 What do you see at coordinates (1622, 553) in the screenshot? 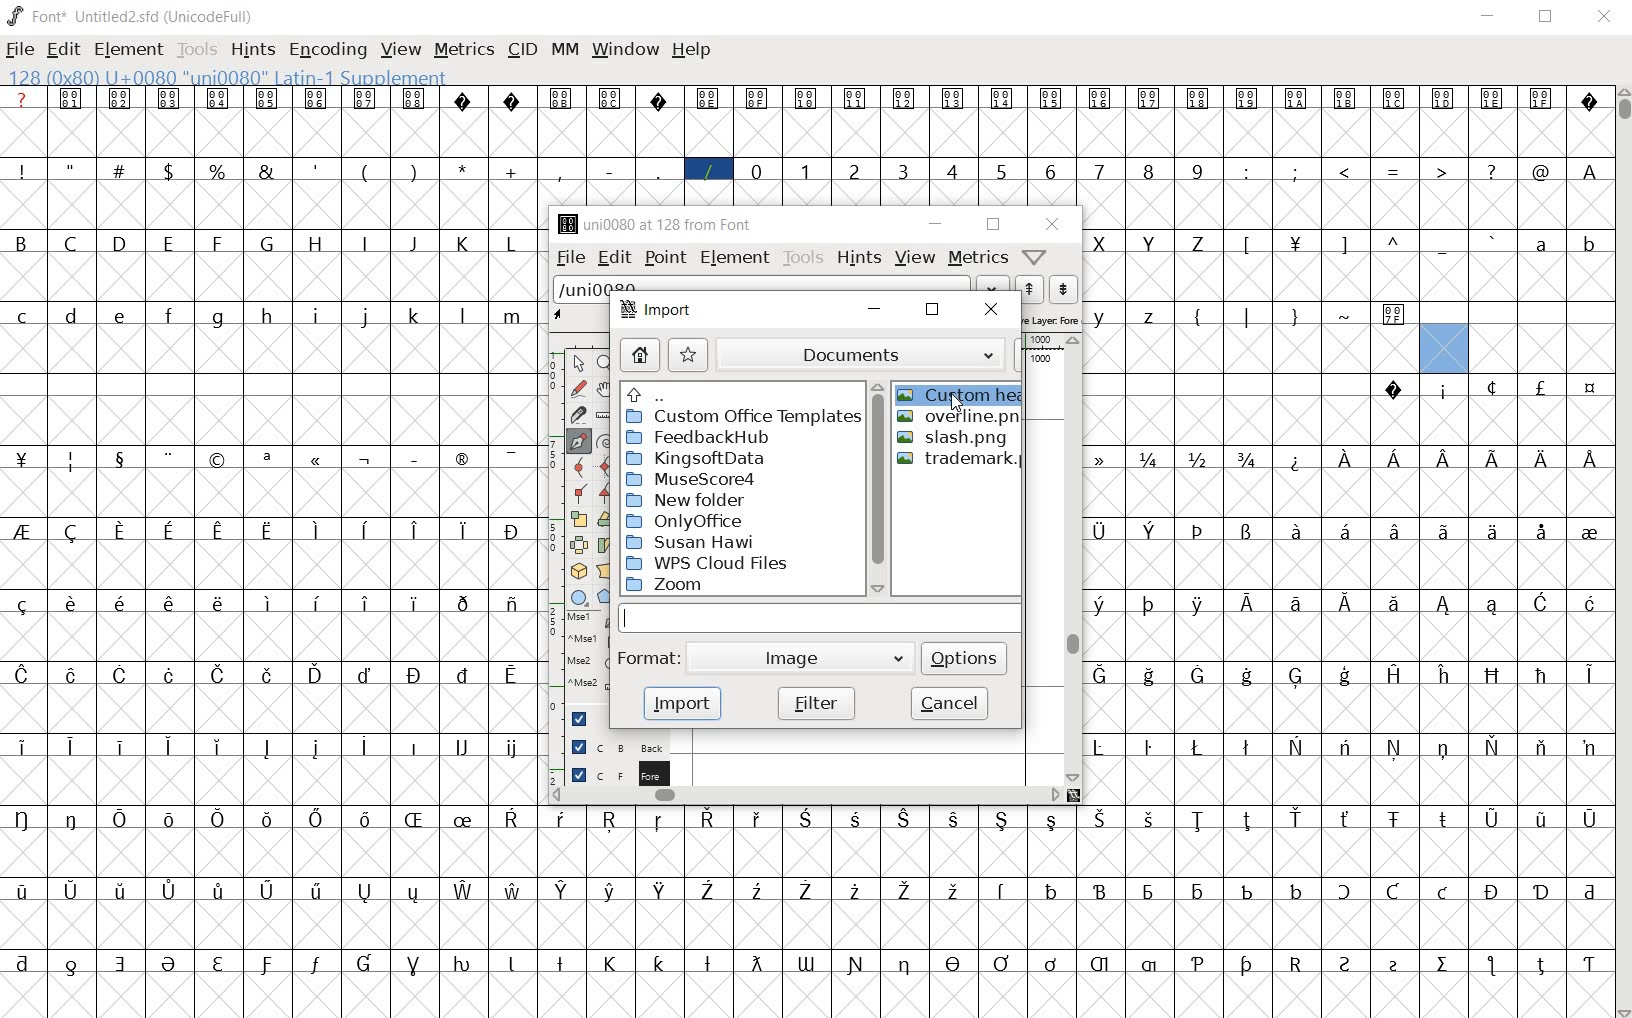
I see `SCROLLBAR` at bounding box center [1622, 553].